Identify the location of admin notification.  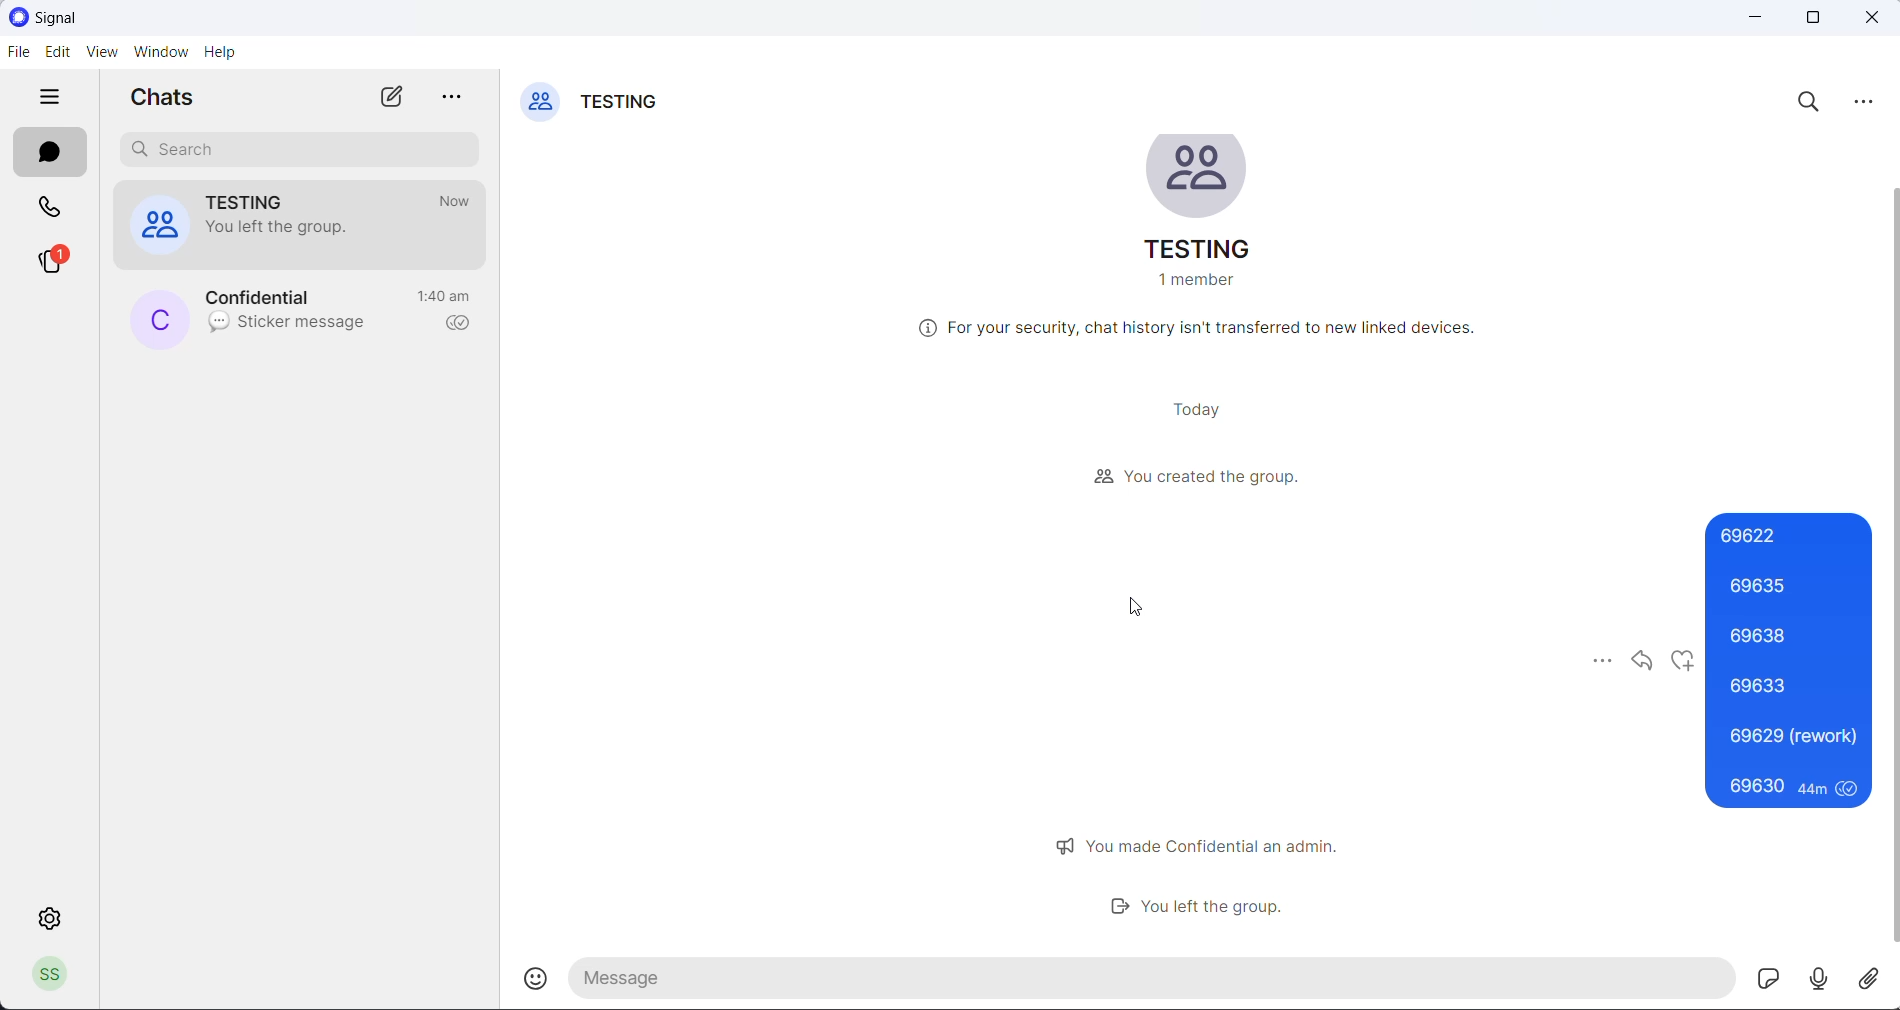
(1207, 844).